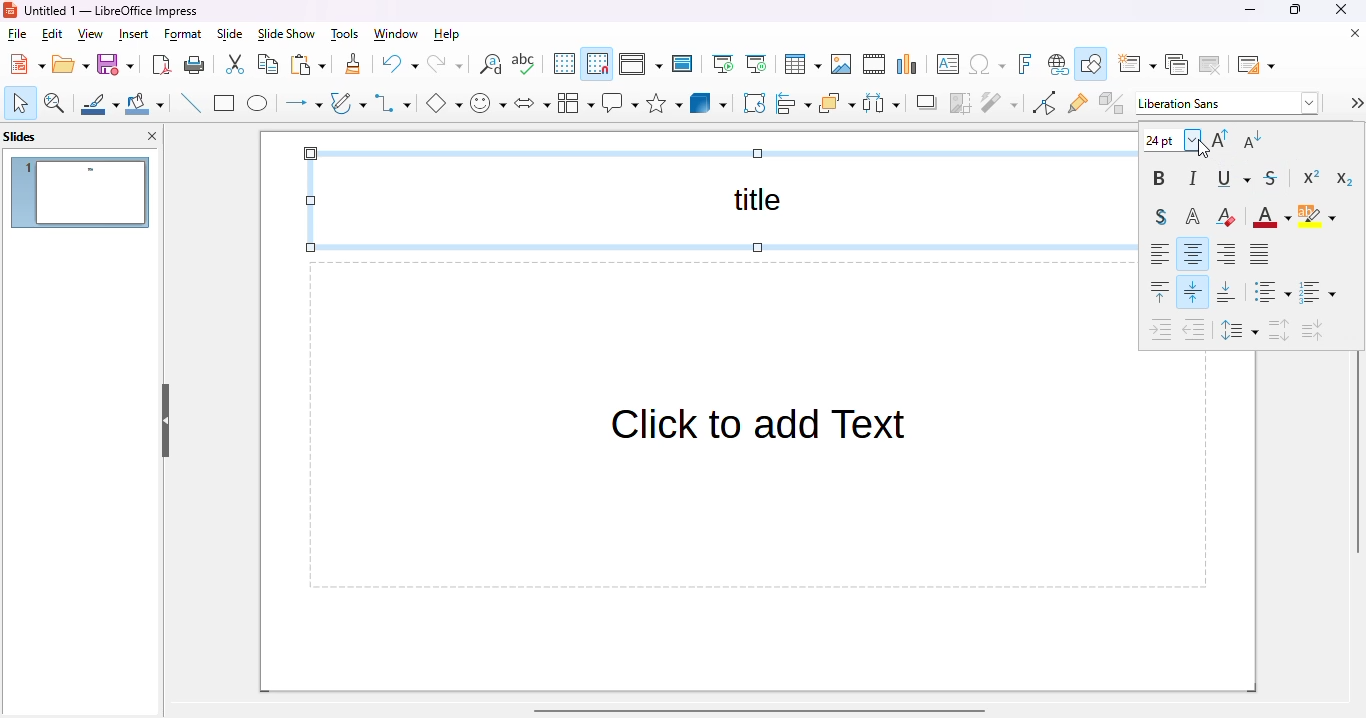 This screenshot has width=1366, height=718. Describe the element at coordinates (231, 35) in the screenshot. I see `slide` at that location.